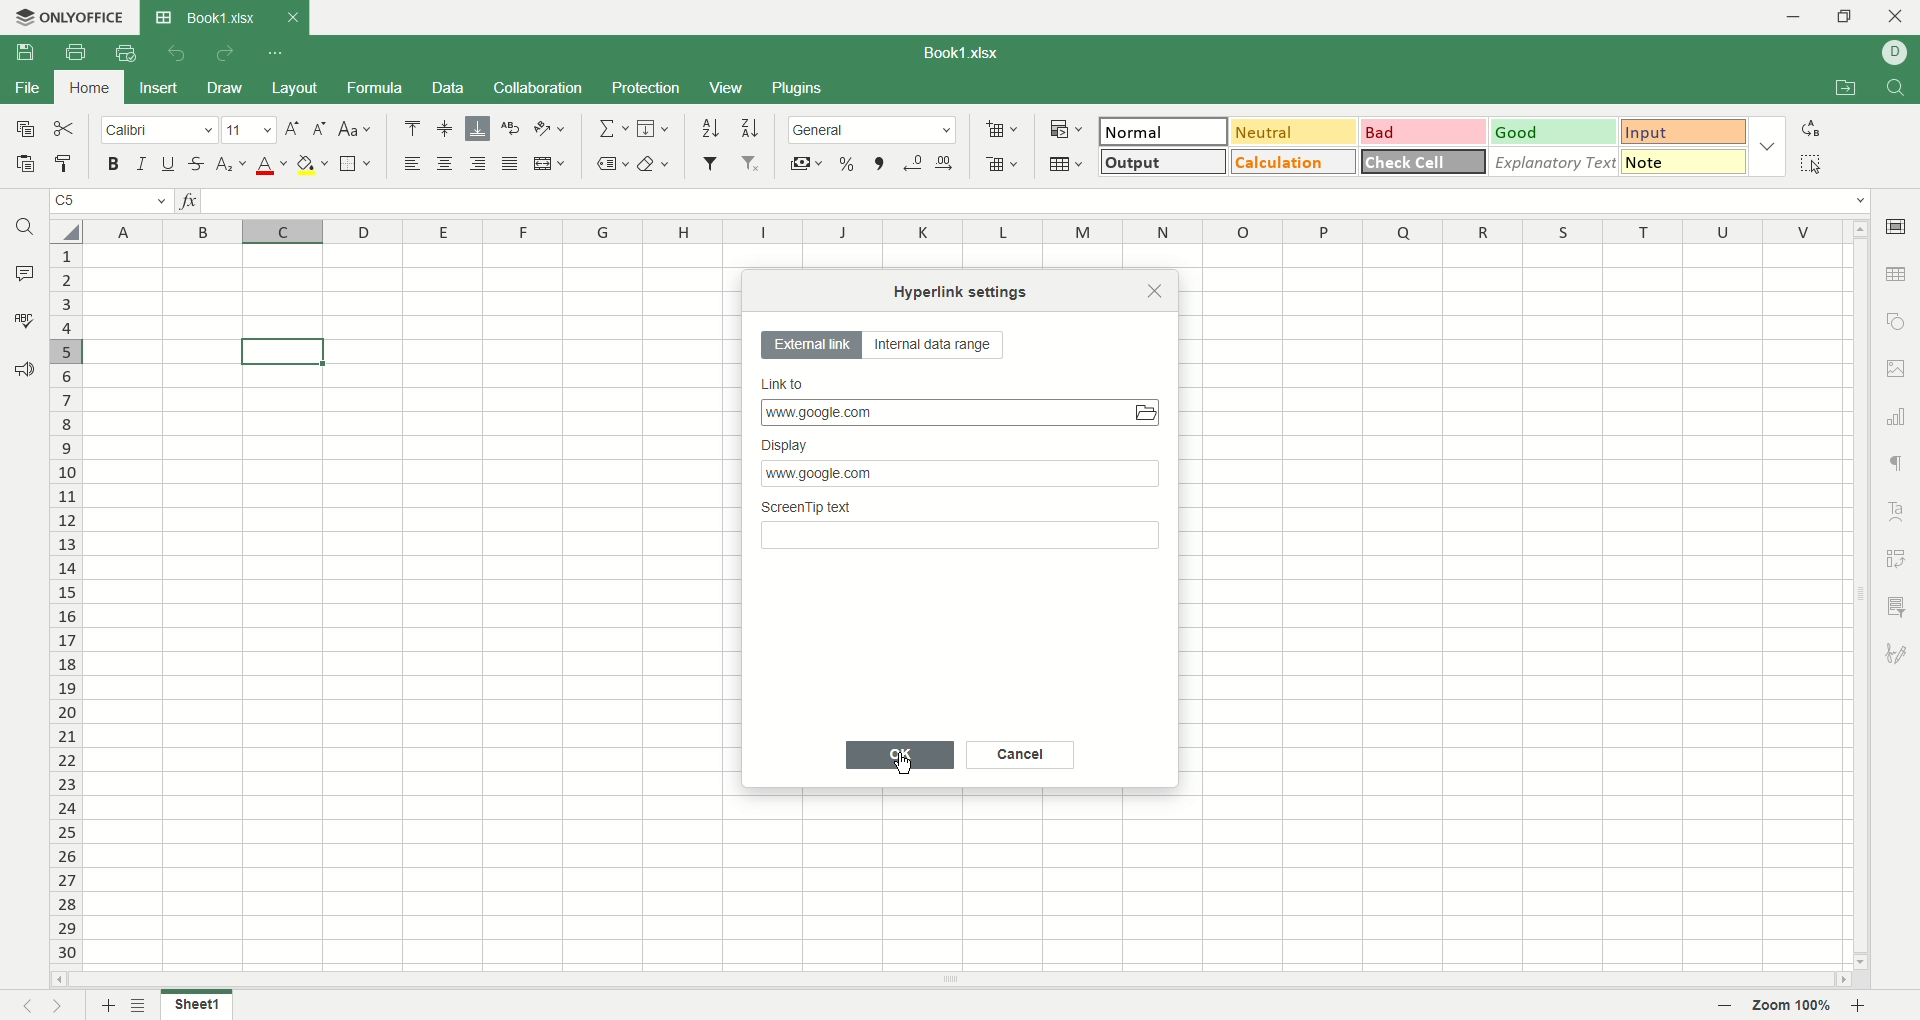  Describe the element at coordinates (296, 87) in the screenshot. I see `layout` at that location.